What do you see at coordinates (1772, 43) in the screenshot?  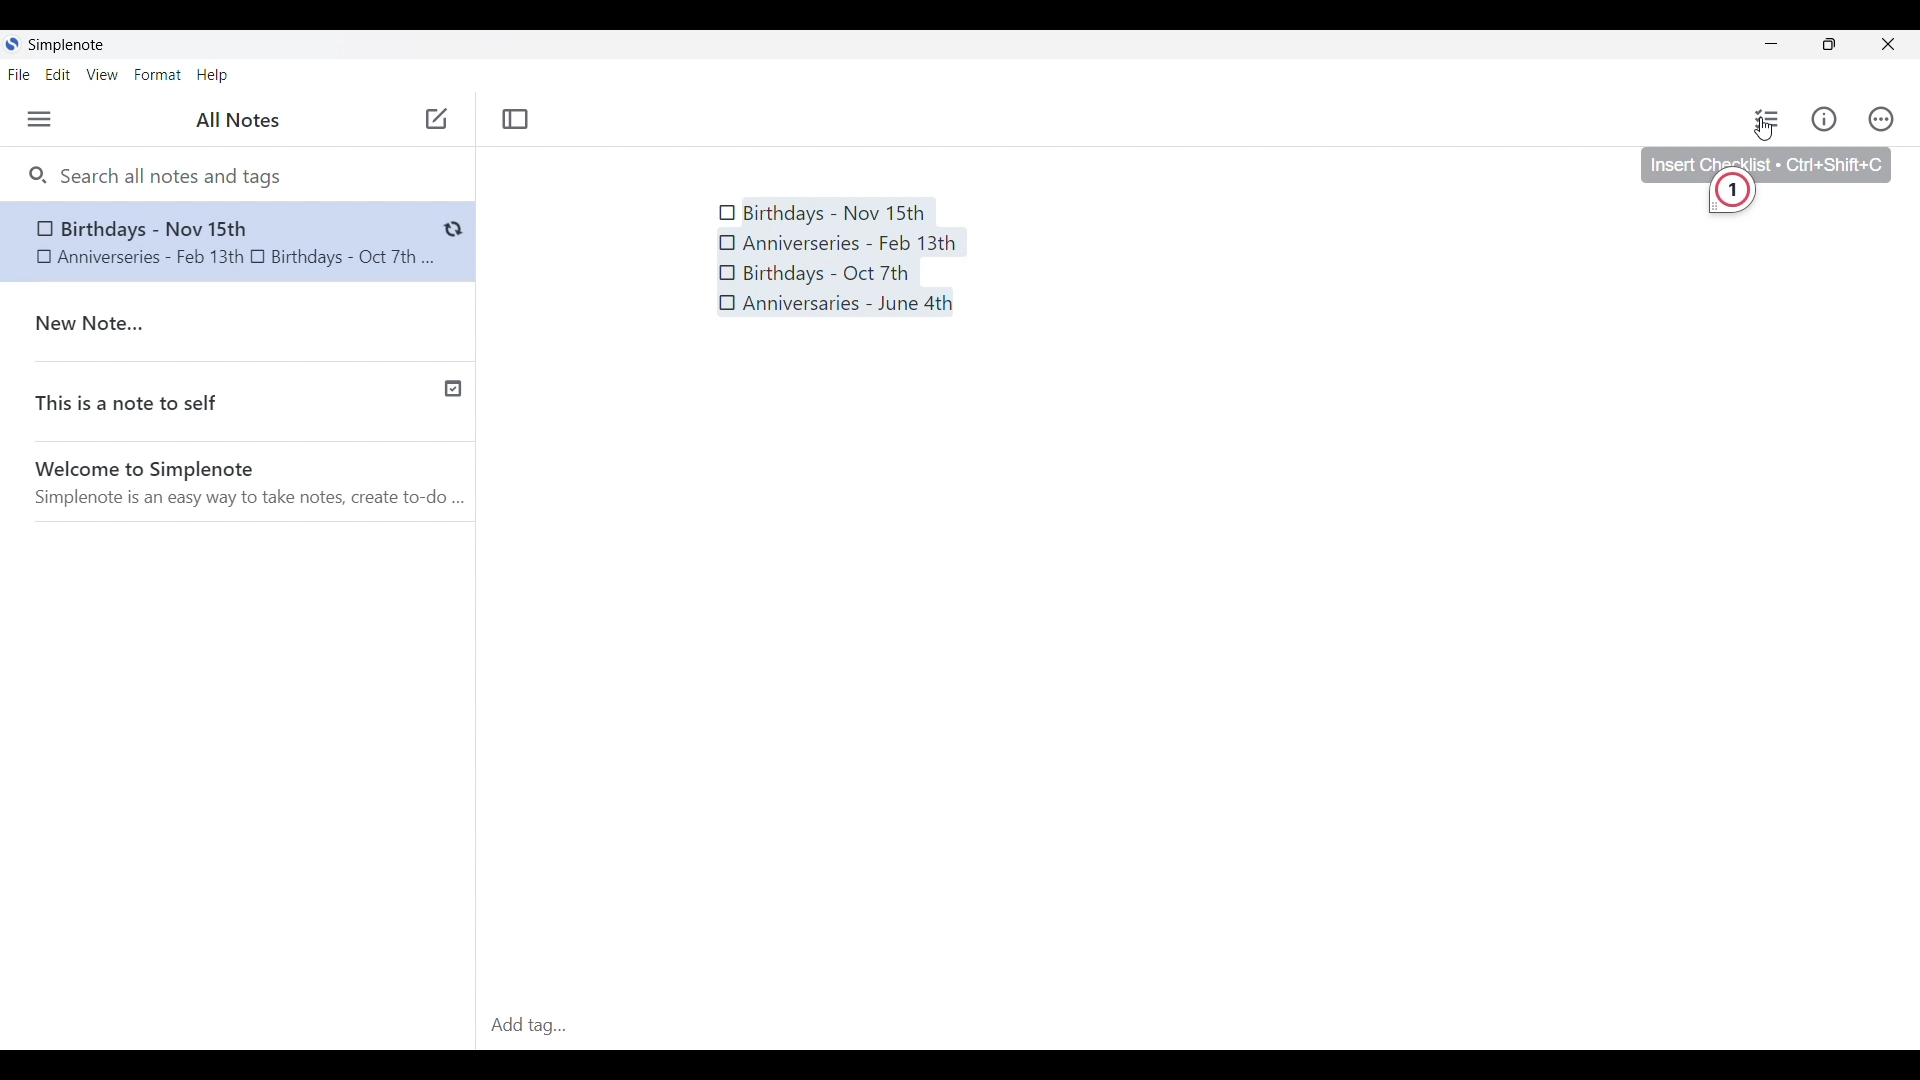 I see `Minimize` at bounding box center [1772, 43].